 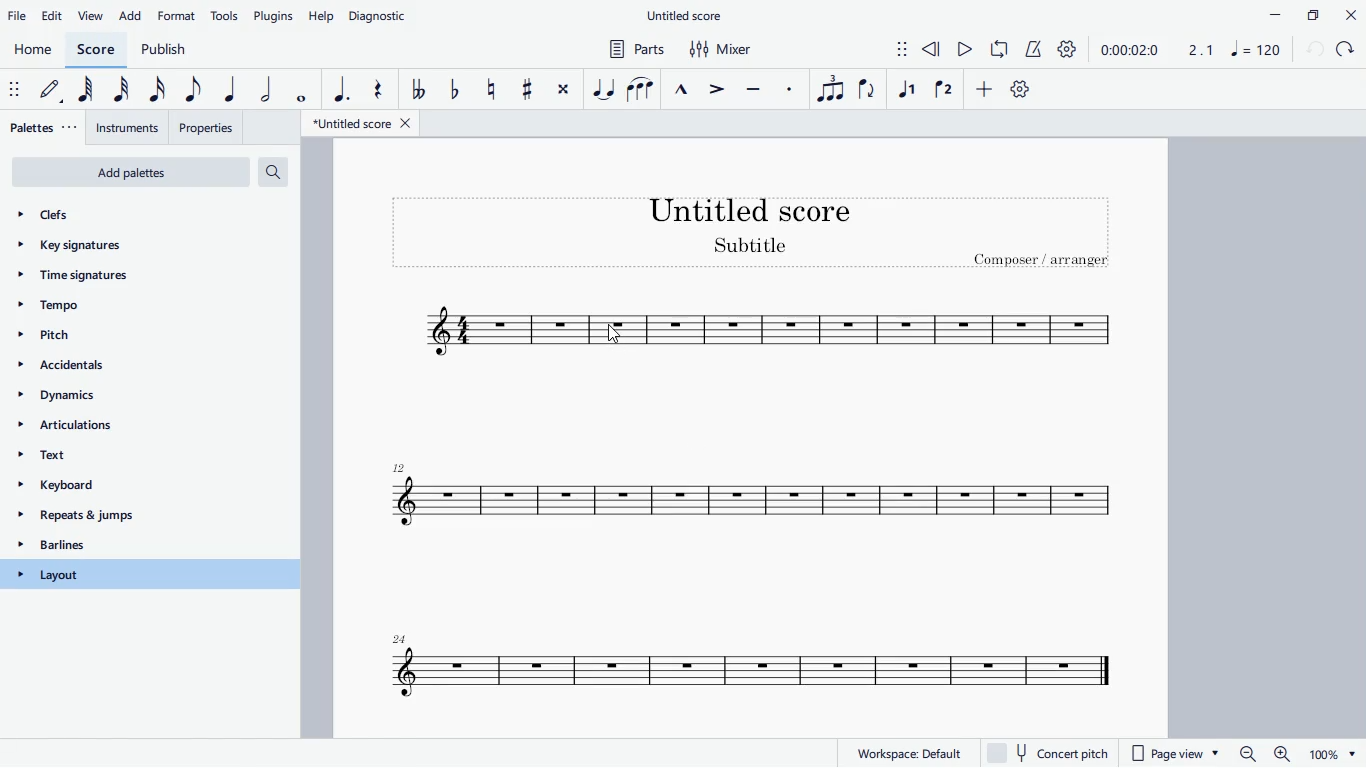 What do you see at coordinates (1001, 49) in the screenshot?
I see `loop playback` at bounding box center [1001, 49].